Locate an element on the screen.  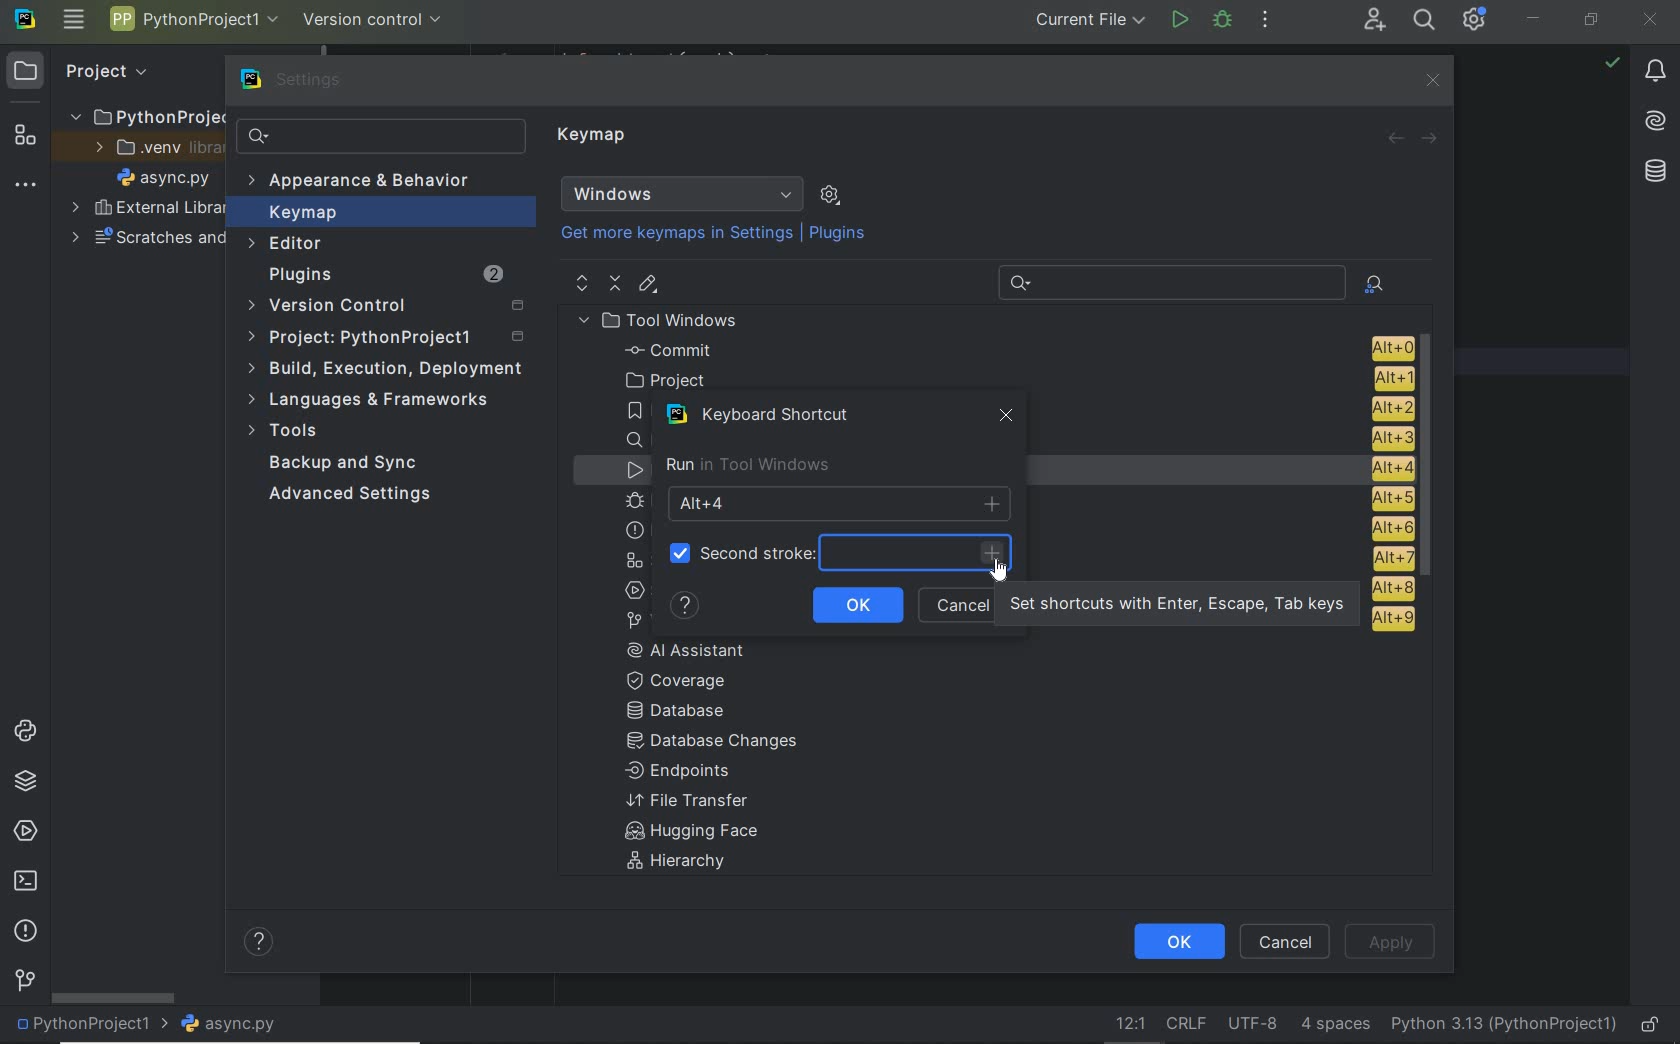
go to line is located at coordinates (1127, 1025).